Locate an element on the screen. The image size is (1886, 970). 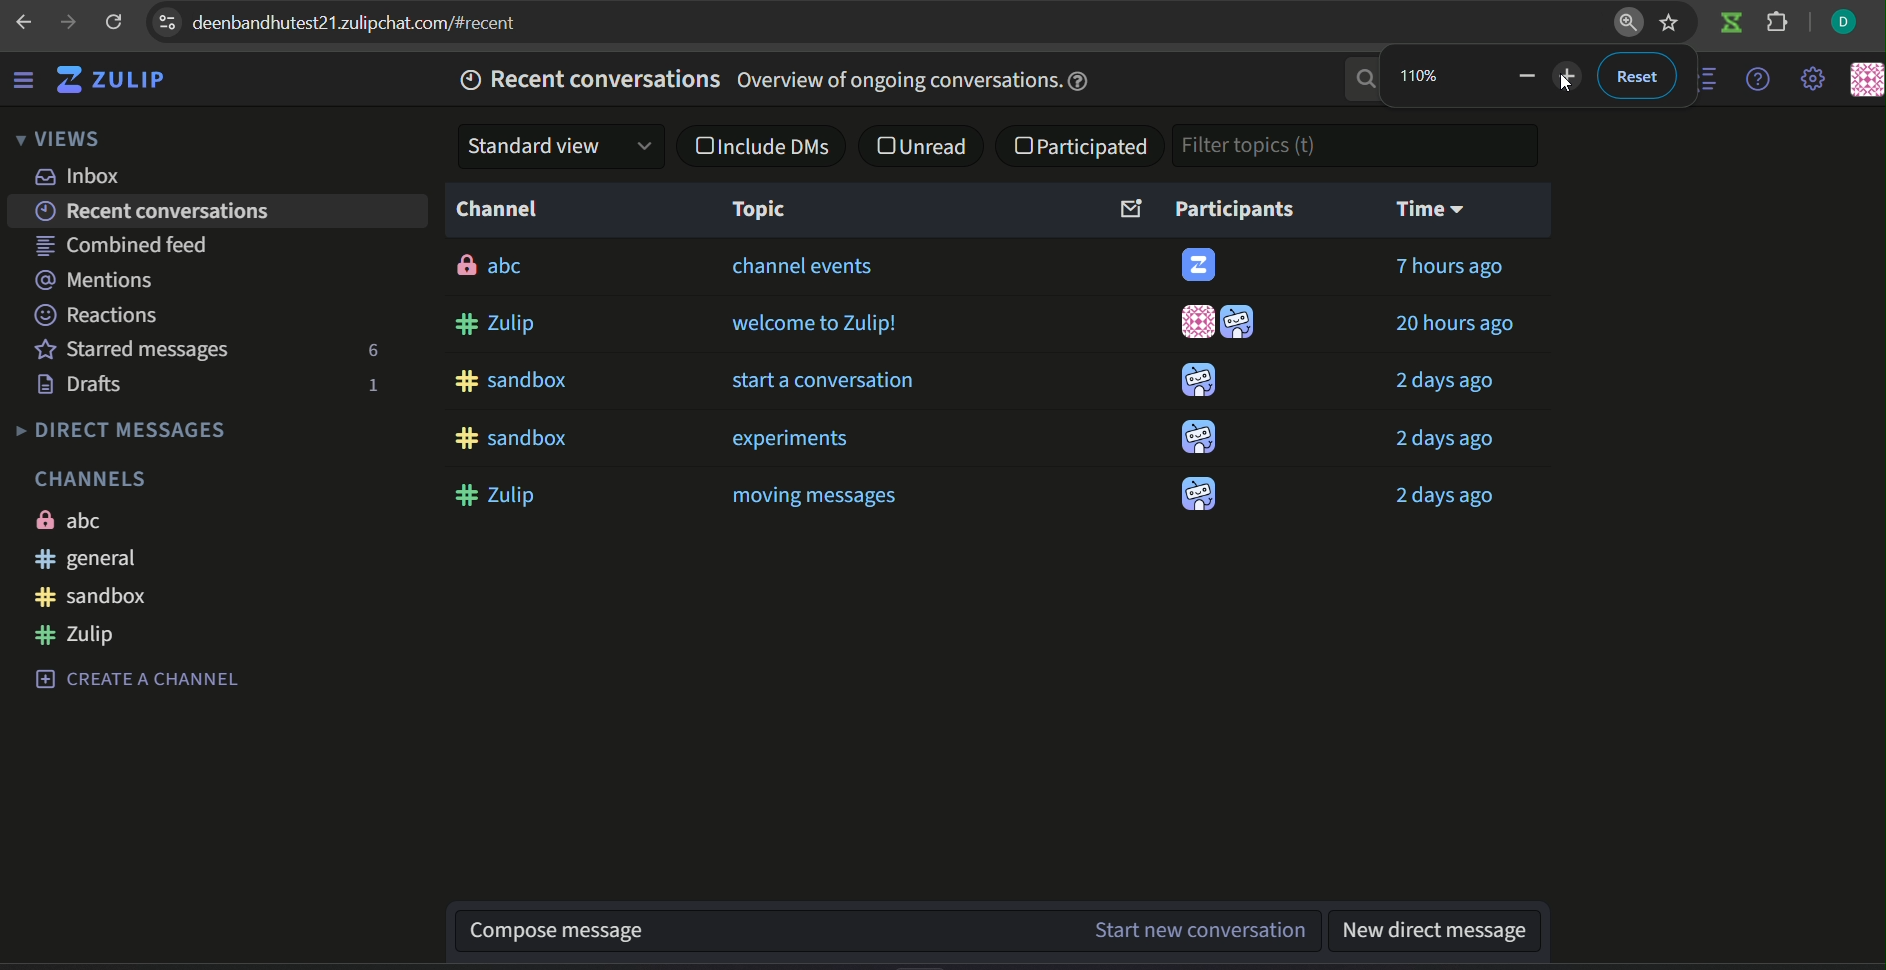
cursor is located at coordinates (1570, 81).